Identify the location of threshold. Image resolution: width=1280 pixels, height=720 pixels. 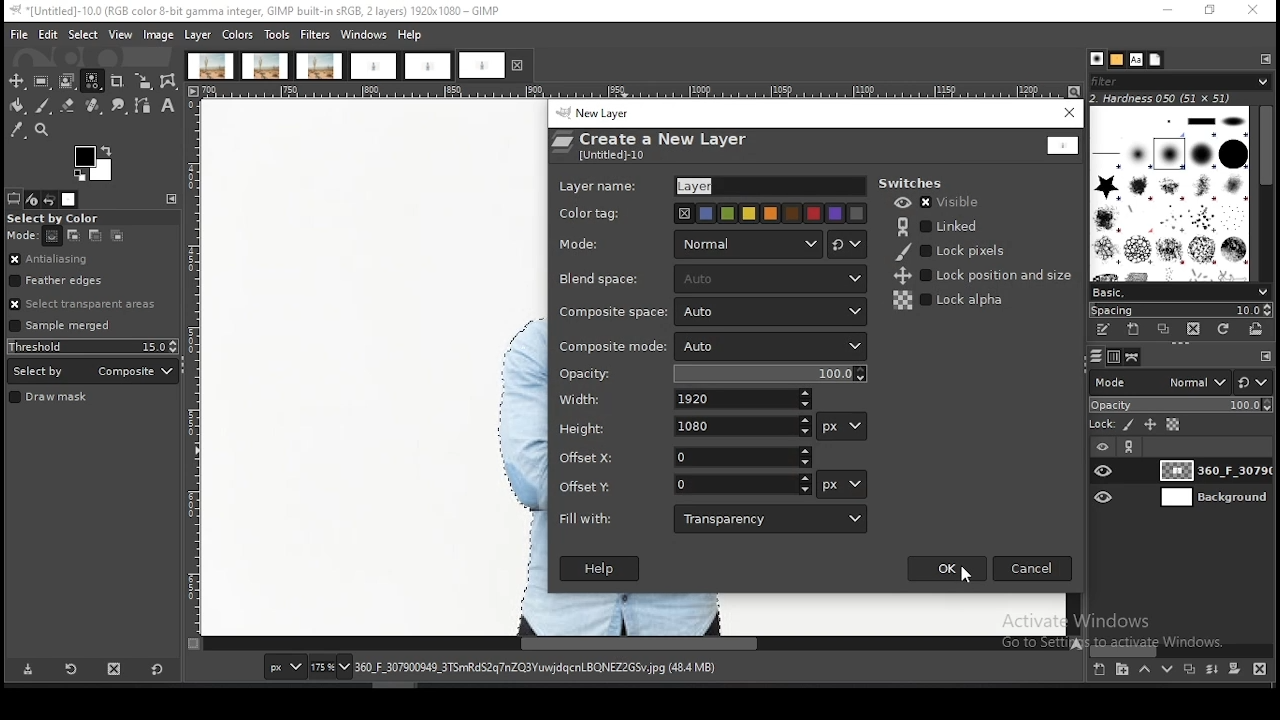
(93, 346).